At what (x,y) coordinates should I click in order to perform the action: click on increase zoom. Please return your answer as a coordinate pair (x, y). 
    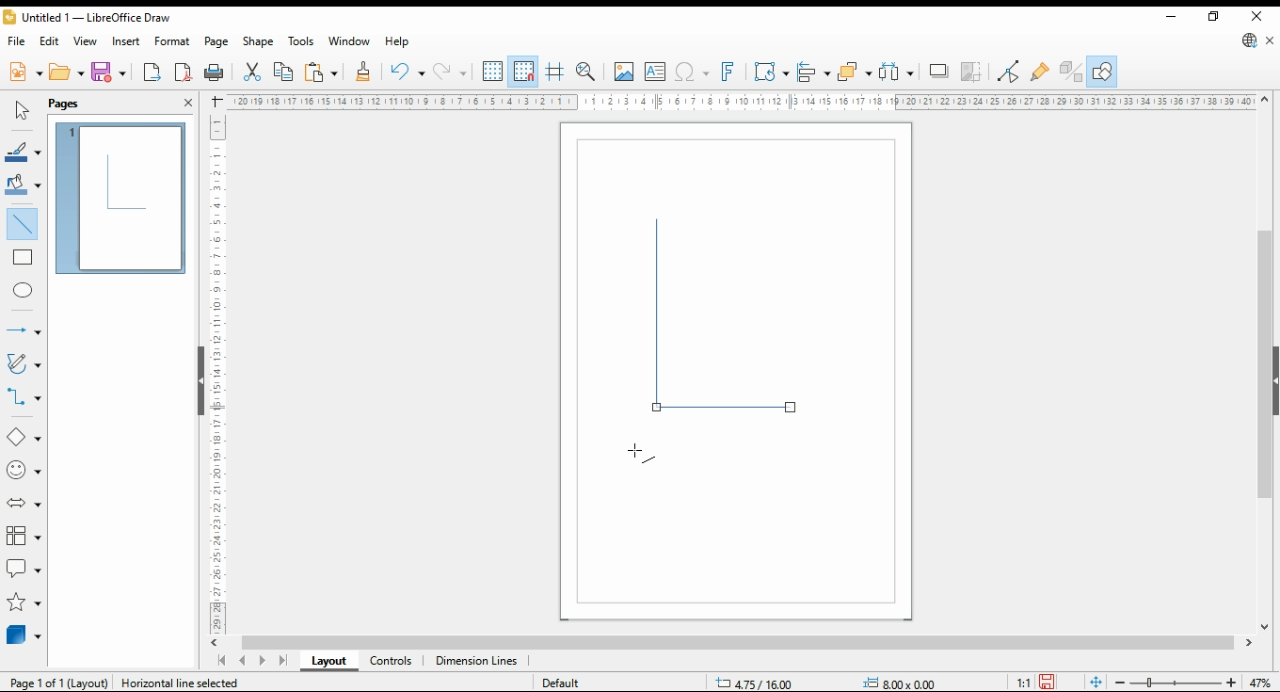
    Looking at the image, I should click on (1235, 683).